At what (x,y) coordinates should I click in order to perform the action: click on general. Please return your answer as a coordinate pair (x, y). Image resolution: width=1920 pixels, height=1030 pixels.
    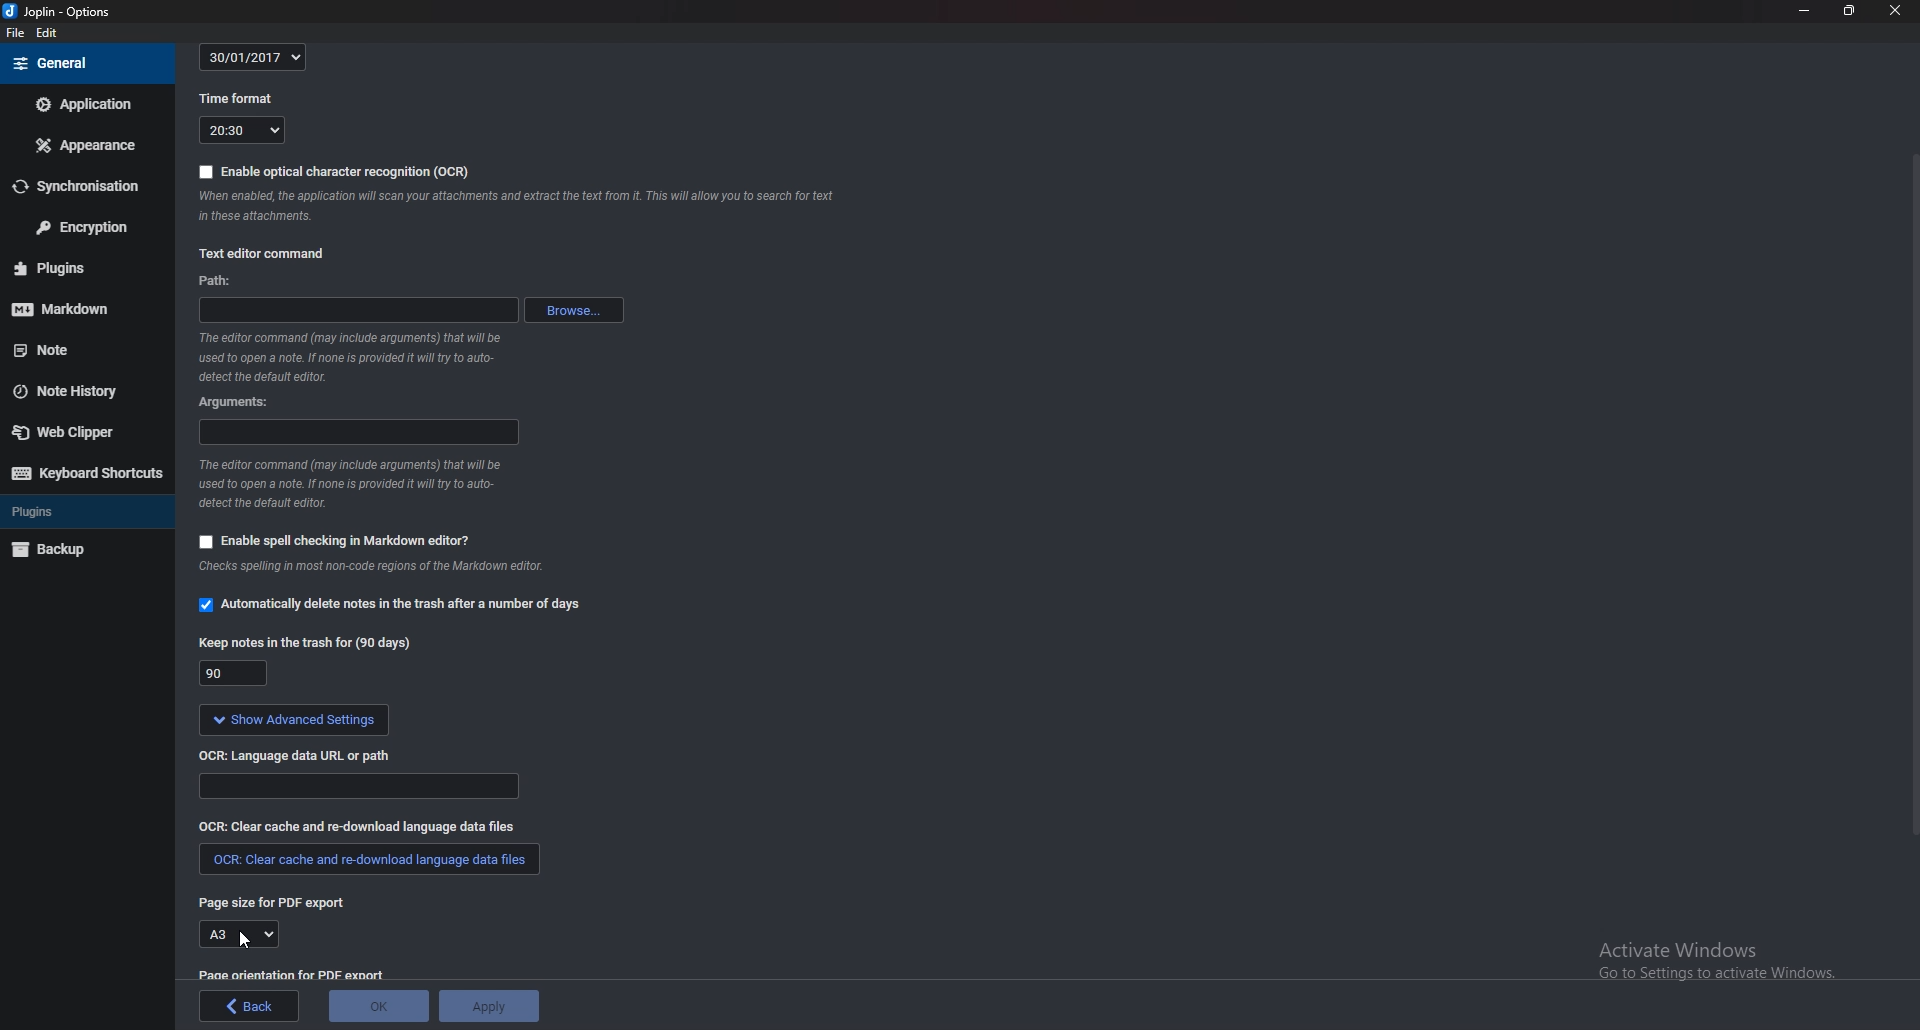
    Looking at the image, I should click on (86, 62).